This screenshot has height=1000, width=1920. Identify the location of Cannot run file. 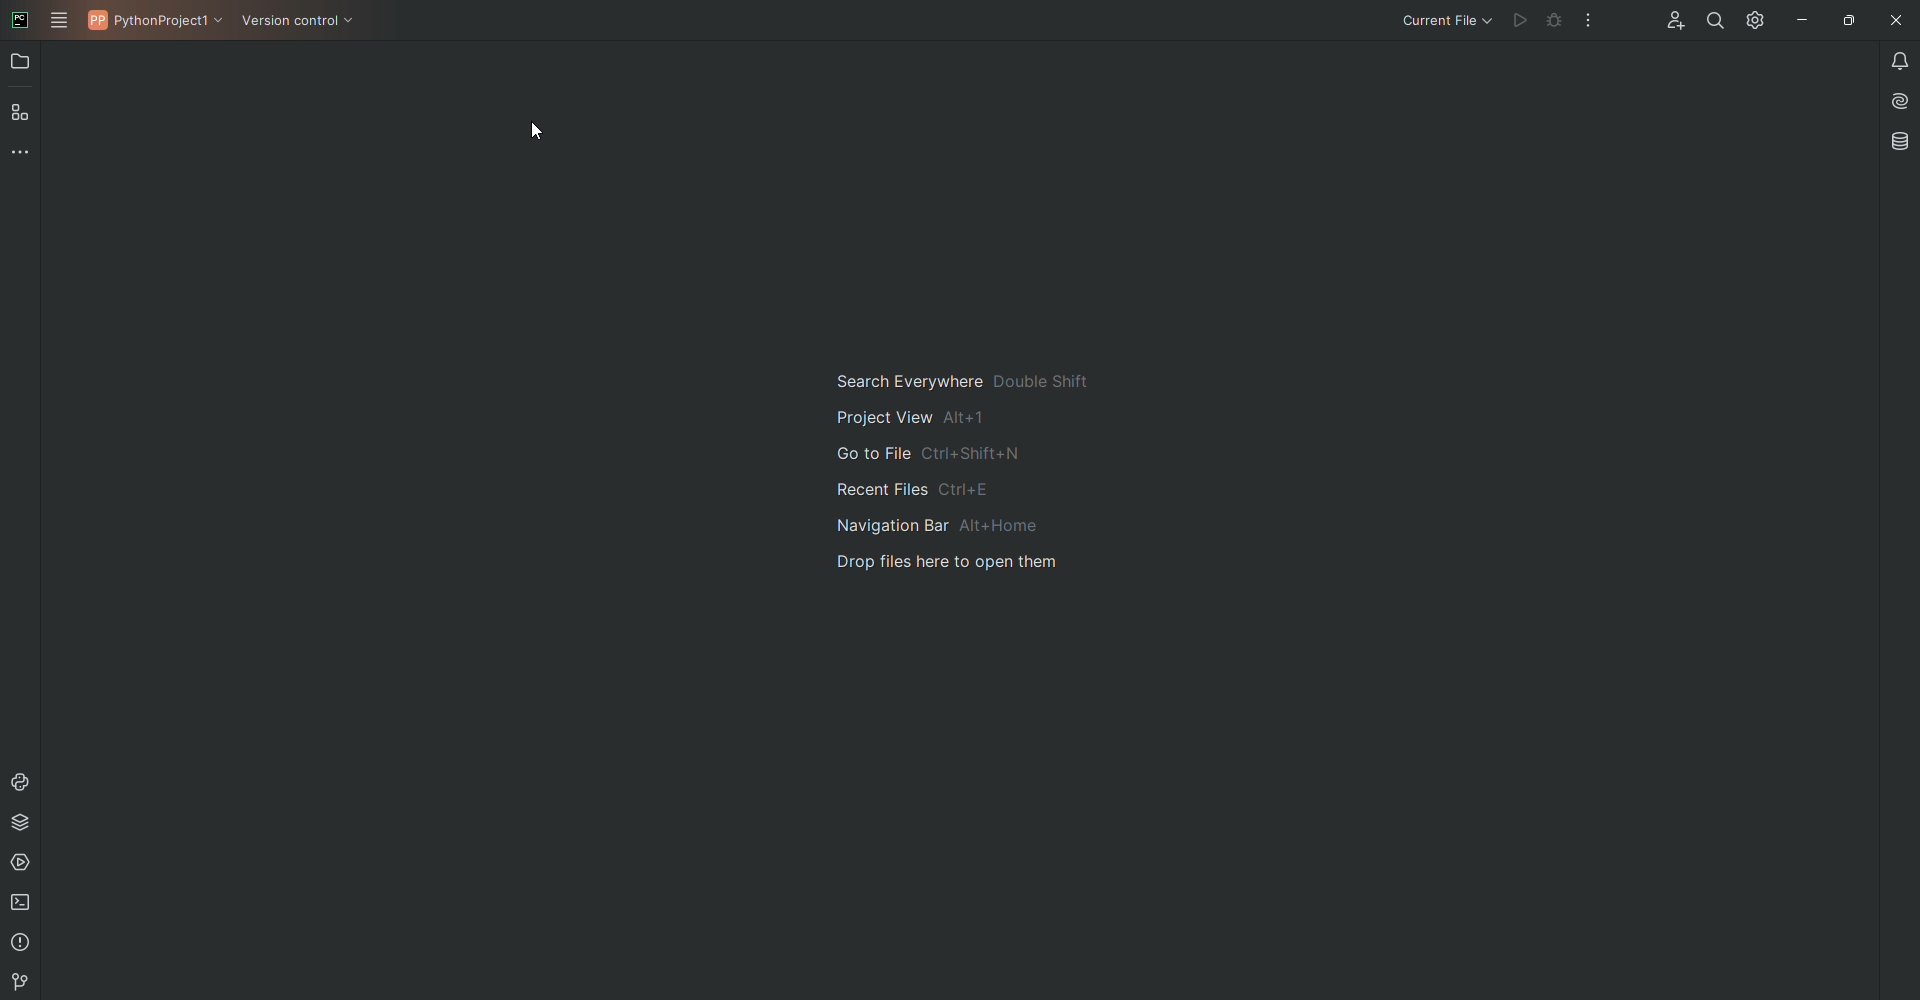
(1516, 21).